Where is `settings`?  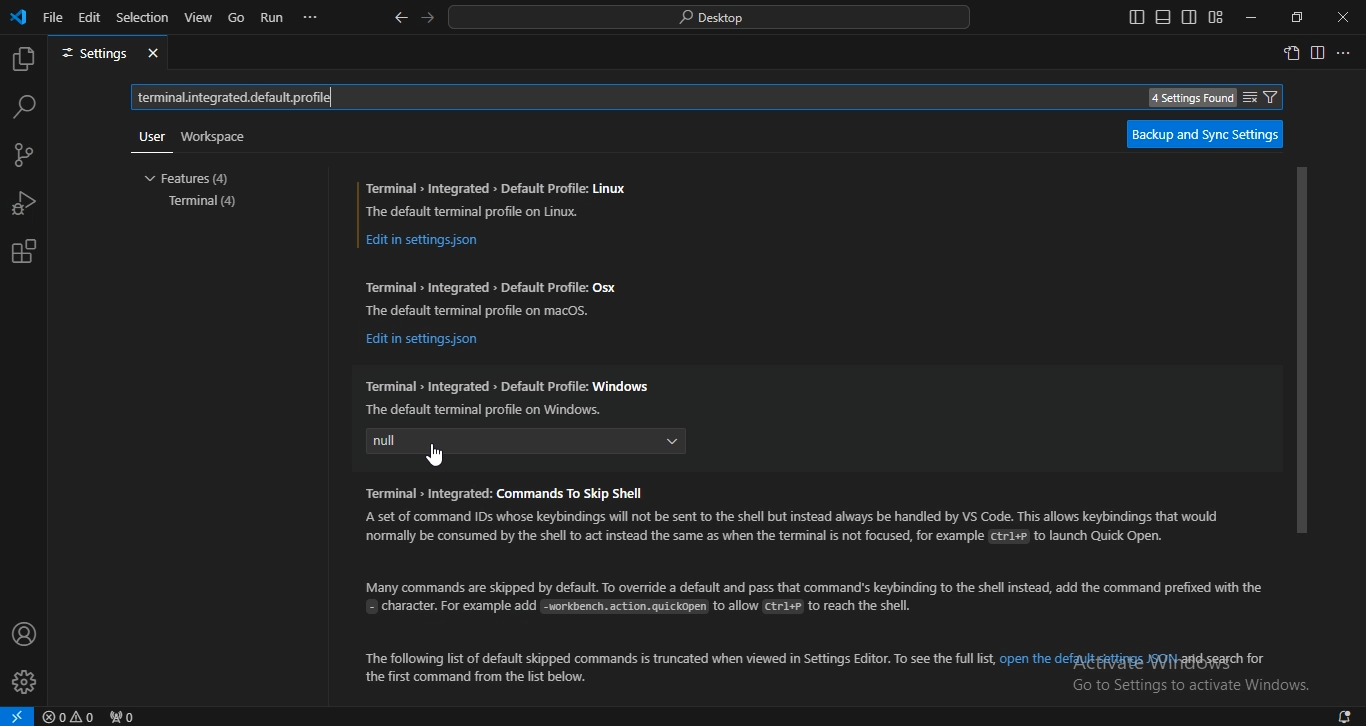
settings is located at coordinates (108, 53).